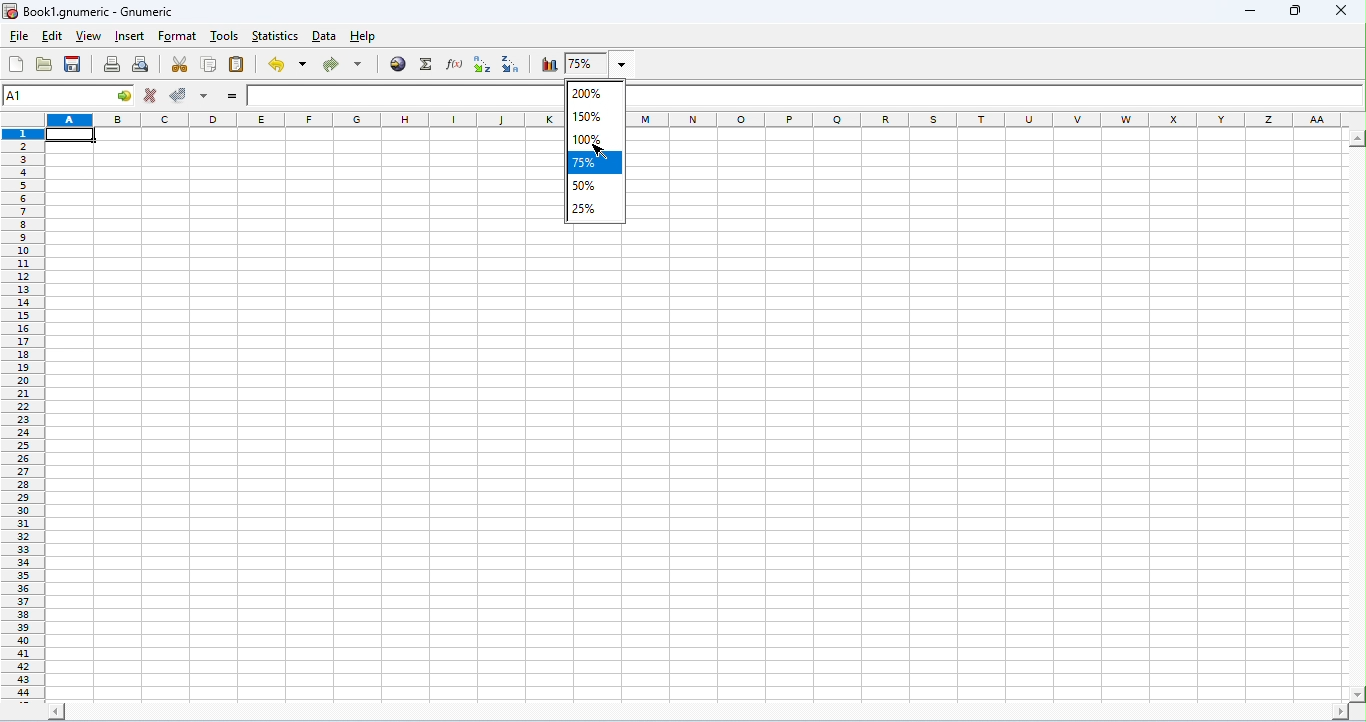 The image size is (1366, 722). What do you see at coordinates (456, 64) in the screenshot?
I see `function wizard` at bounding box center [456, 64].